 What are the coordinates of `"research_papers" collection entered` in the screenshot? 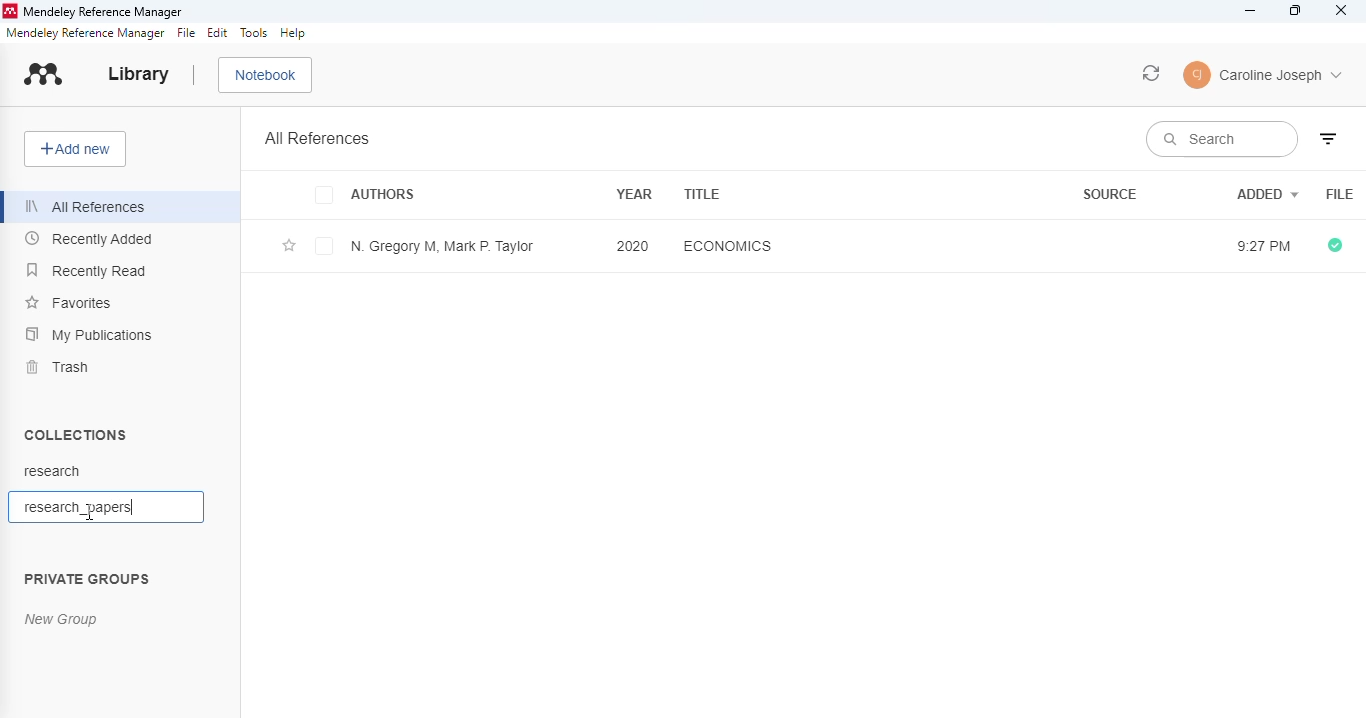 It's located at (73, 506).